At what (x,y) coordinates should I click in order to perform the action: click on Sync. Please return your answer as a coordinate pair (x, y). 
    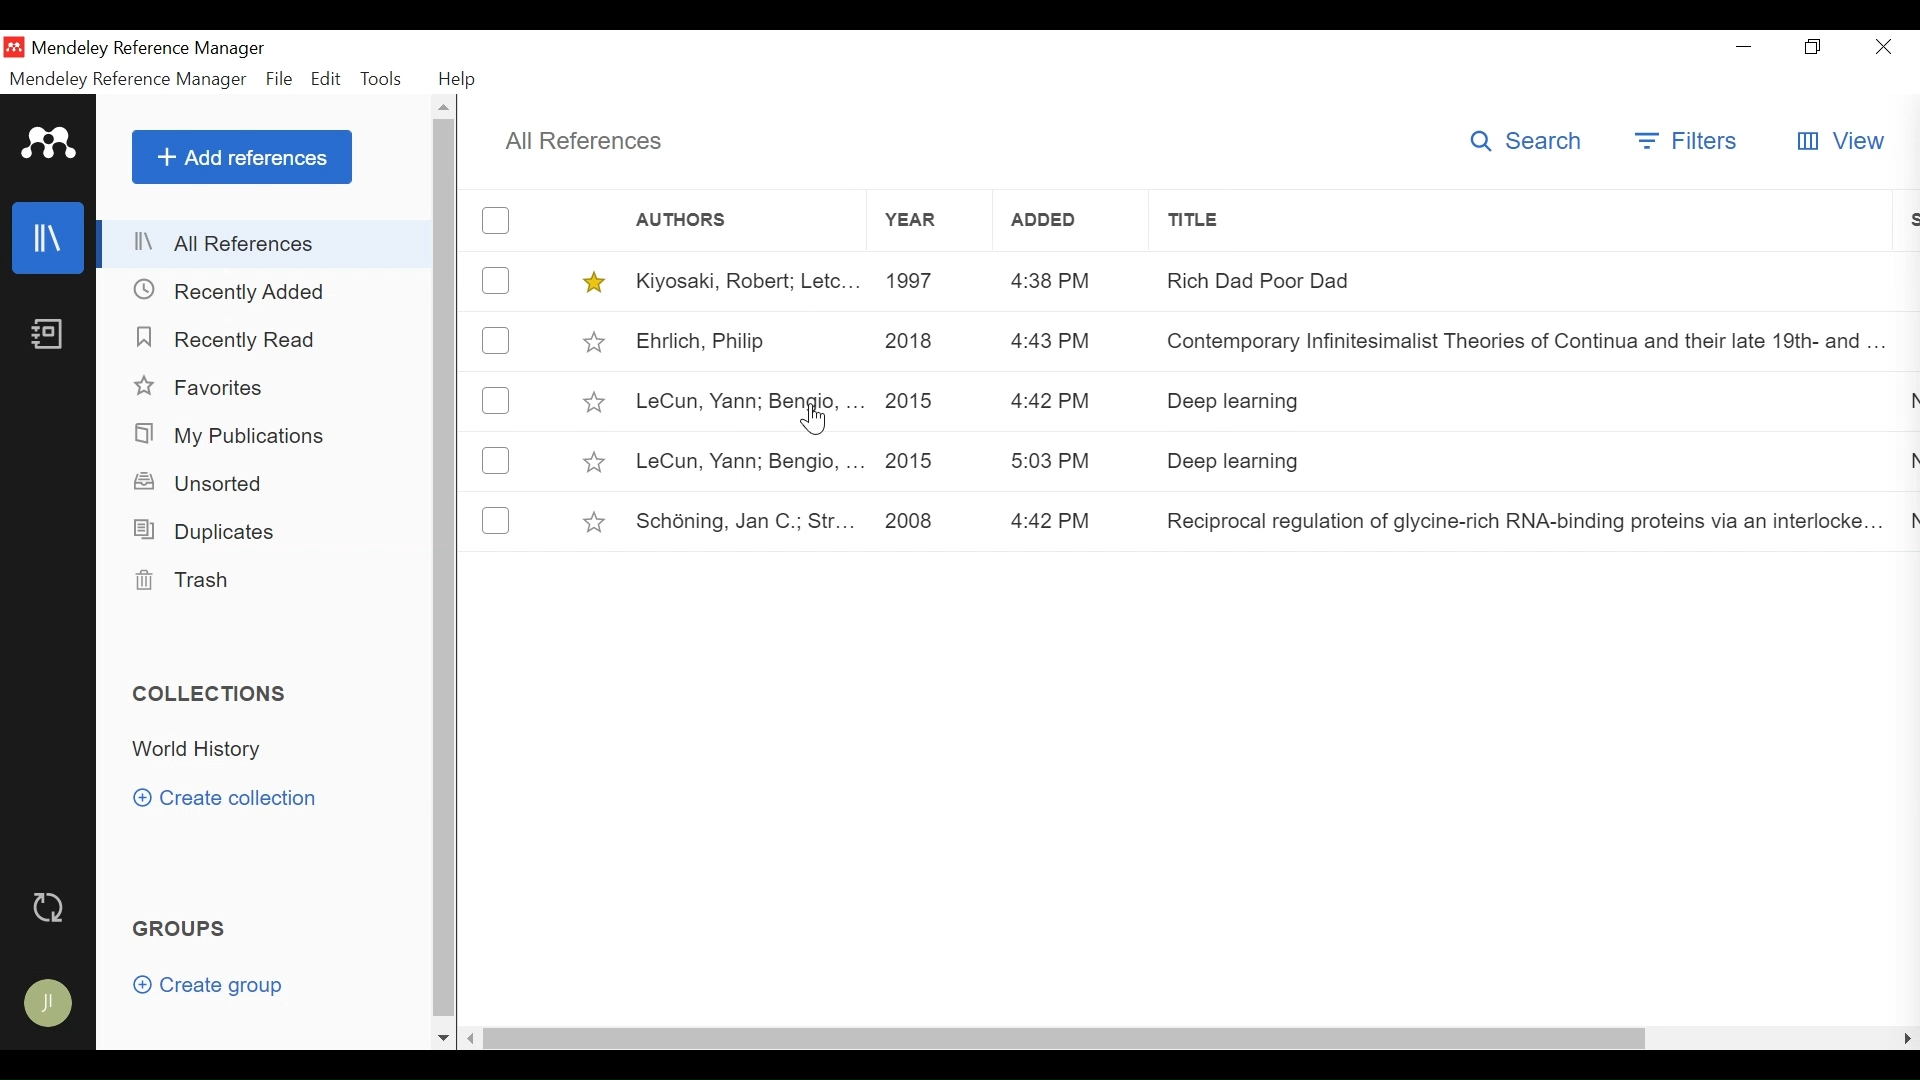
    Looking at the image, I should click on (53, 909).